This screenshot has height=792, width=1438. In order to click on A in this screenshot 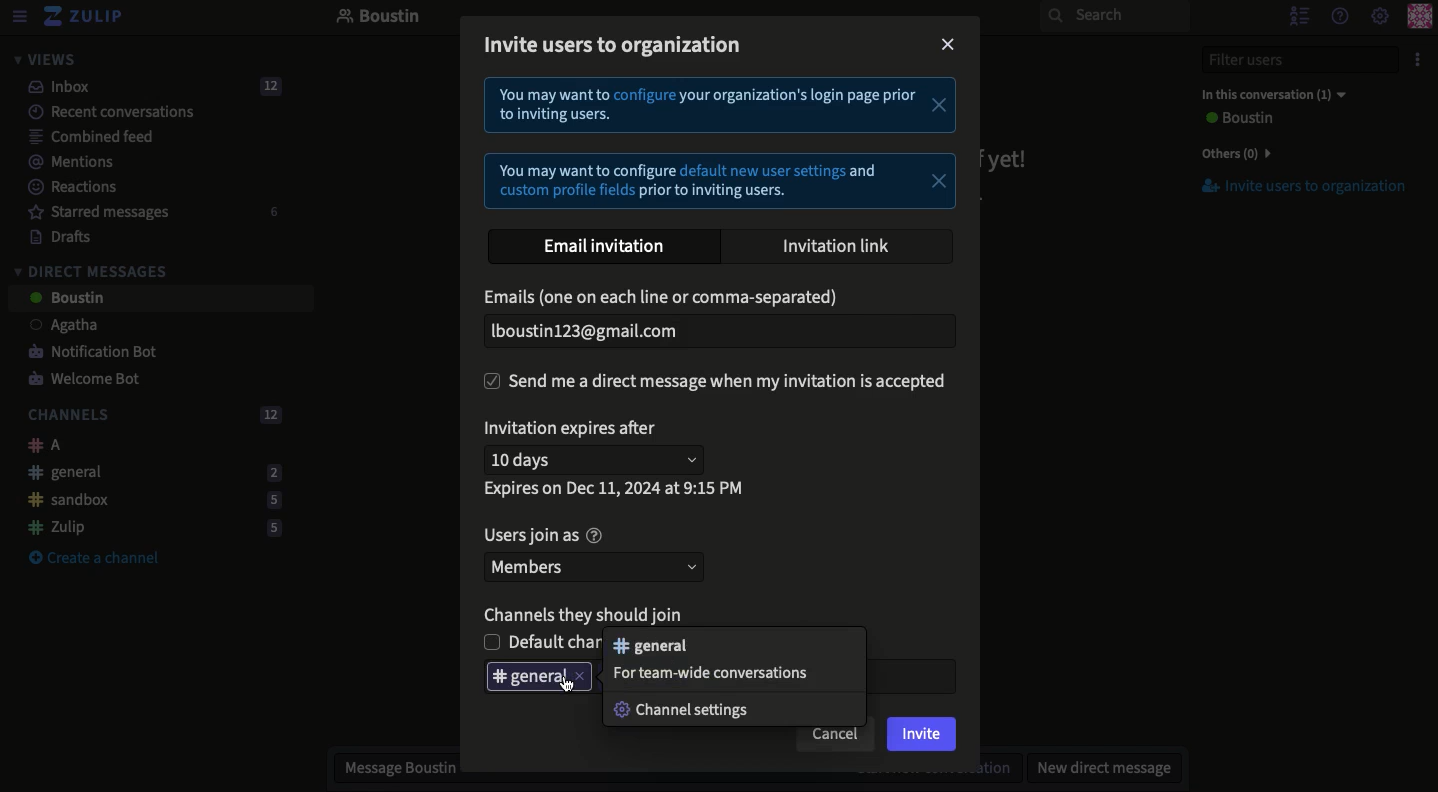, I will do `click(39, 445)`.